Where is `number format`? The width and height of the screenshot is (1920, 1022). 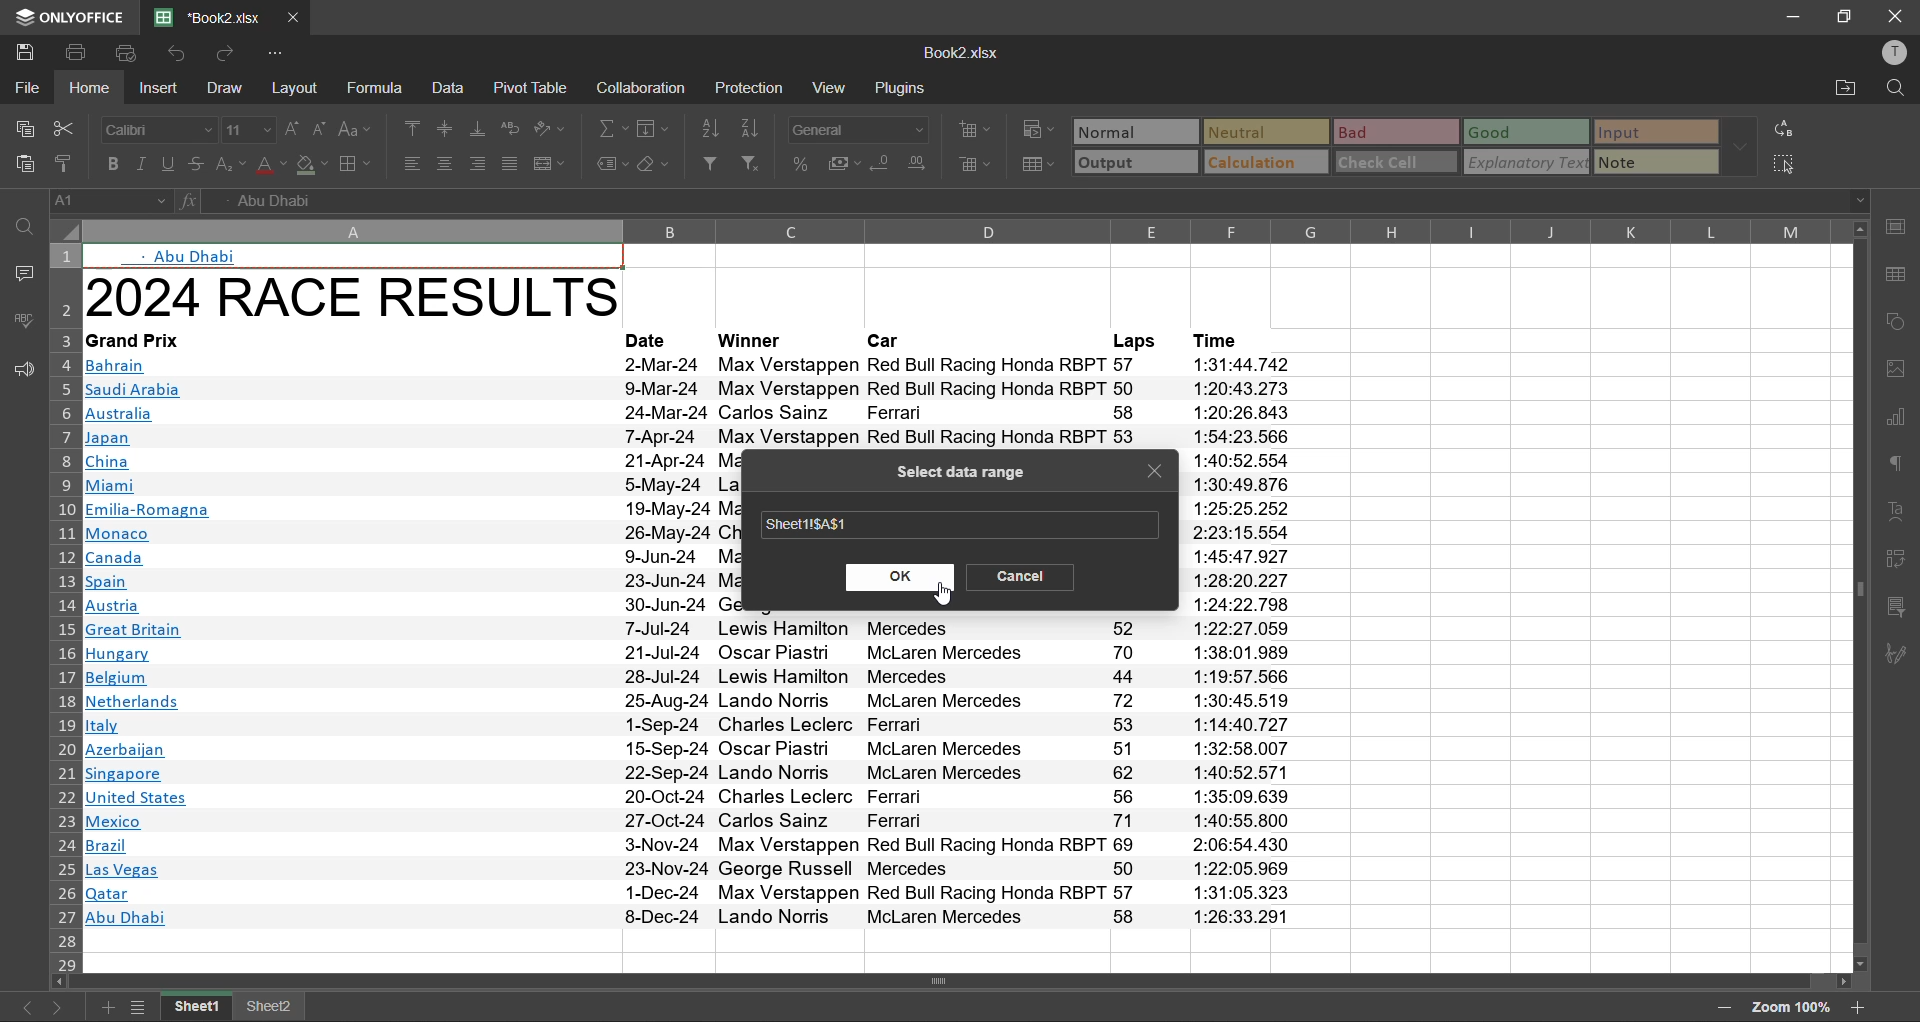 number format is located at coordinates (860, 130).